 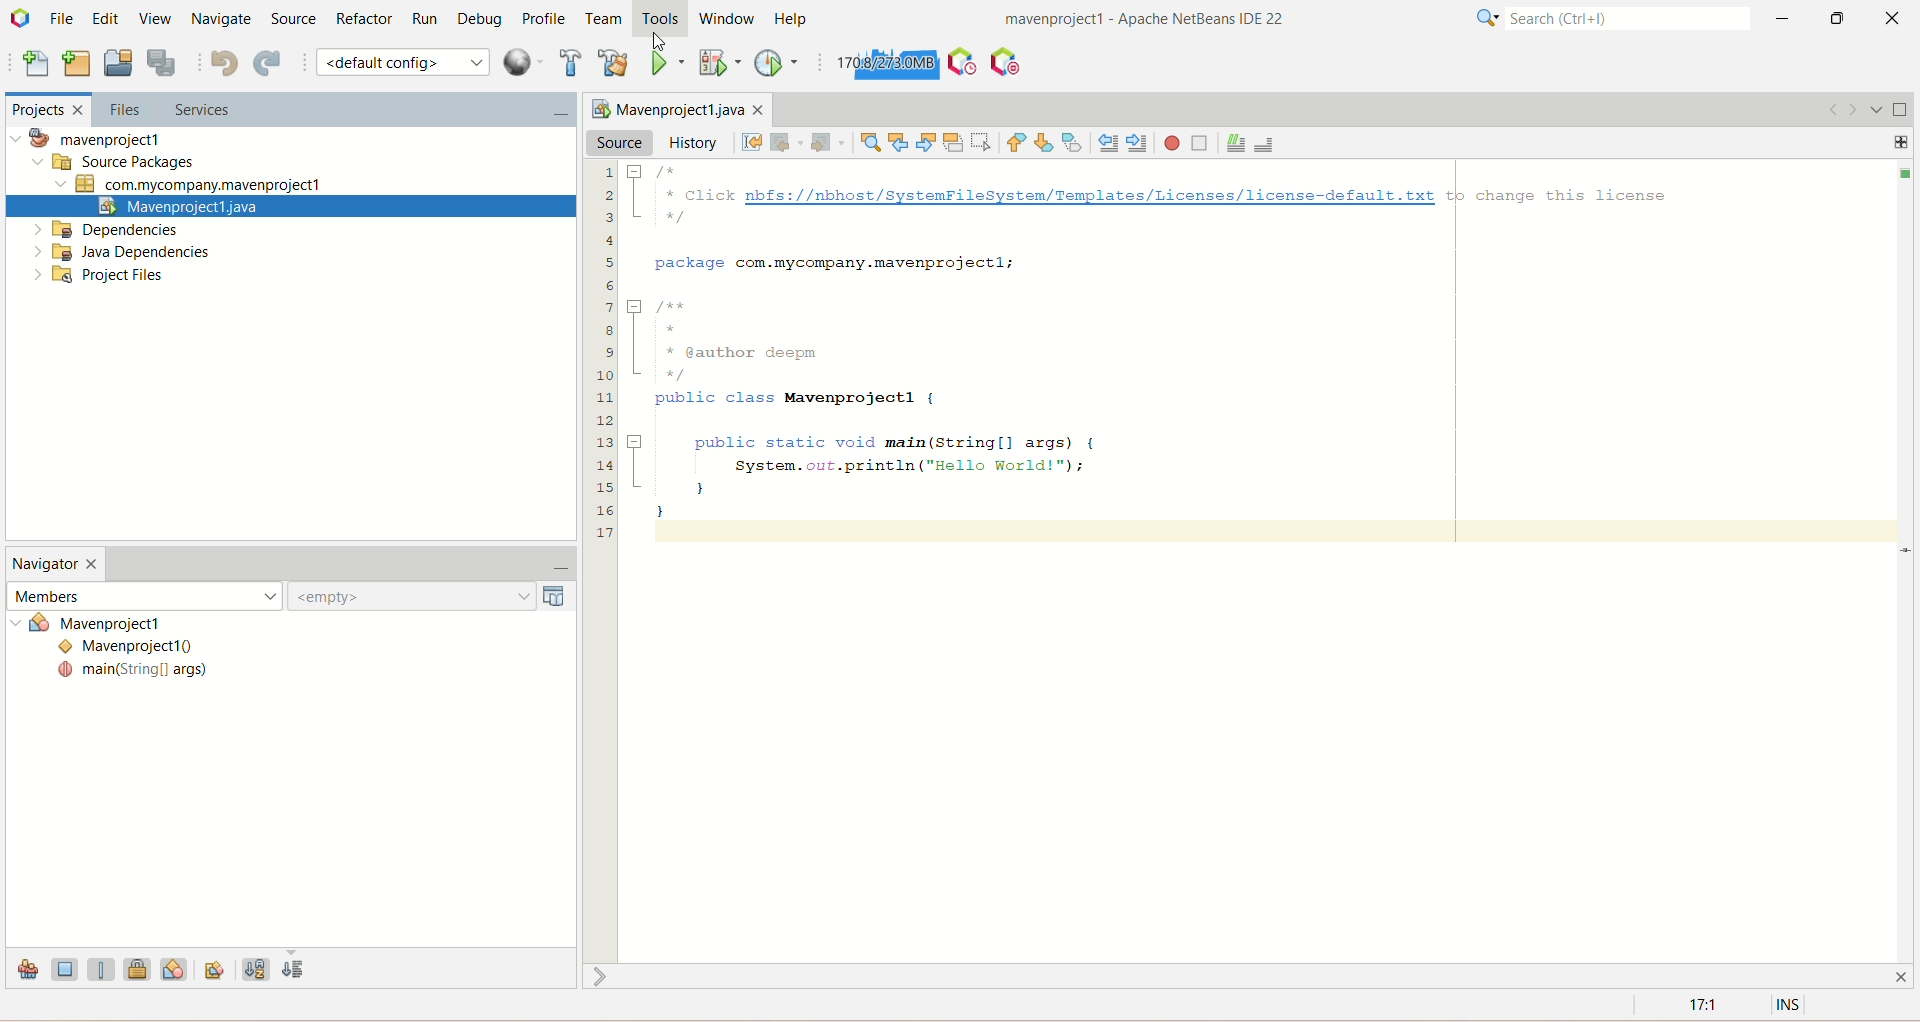 What do you see at coordinates (95, 139) in the screenshot?
I see `mavenproject1` at bounding box center [95, 139].